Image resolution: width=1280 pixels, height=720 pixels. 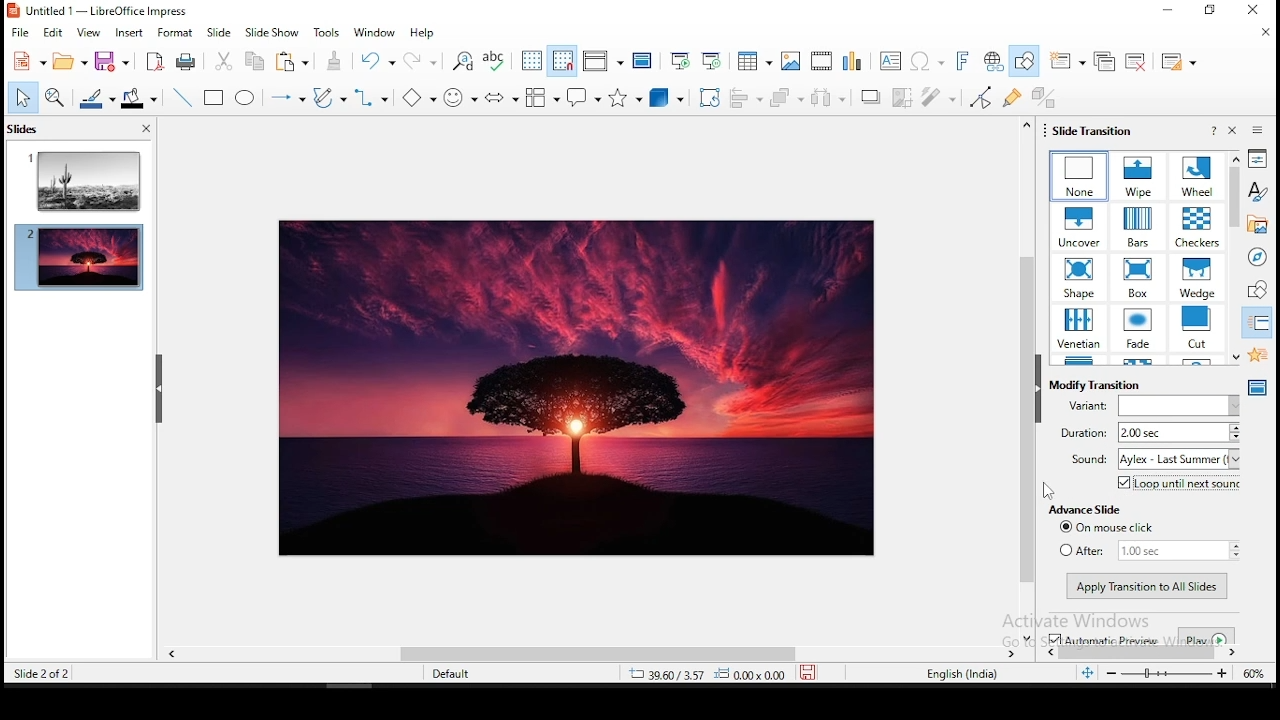 What do you see at coordinates (891, 60) in the screenshot?
I see `text box` at bounding box center [891, 60].